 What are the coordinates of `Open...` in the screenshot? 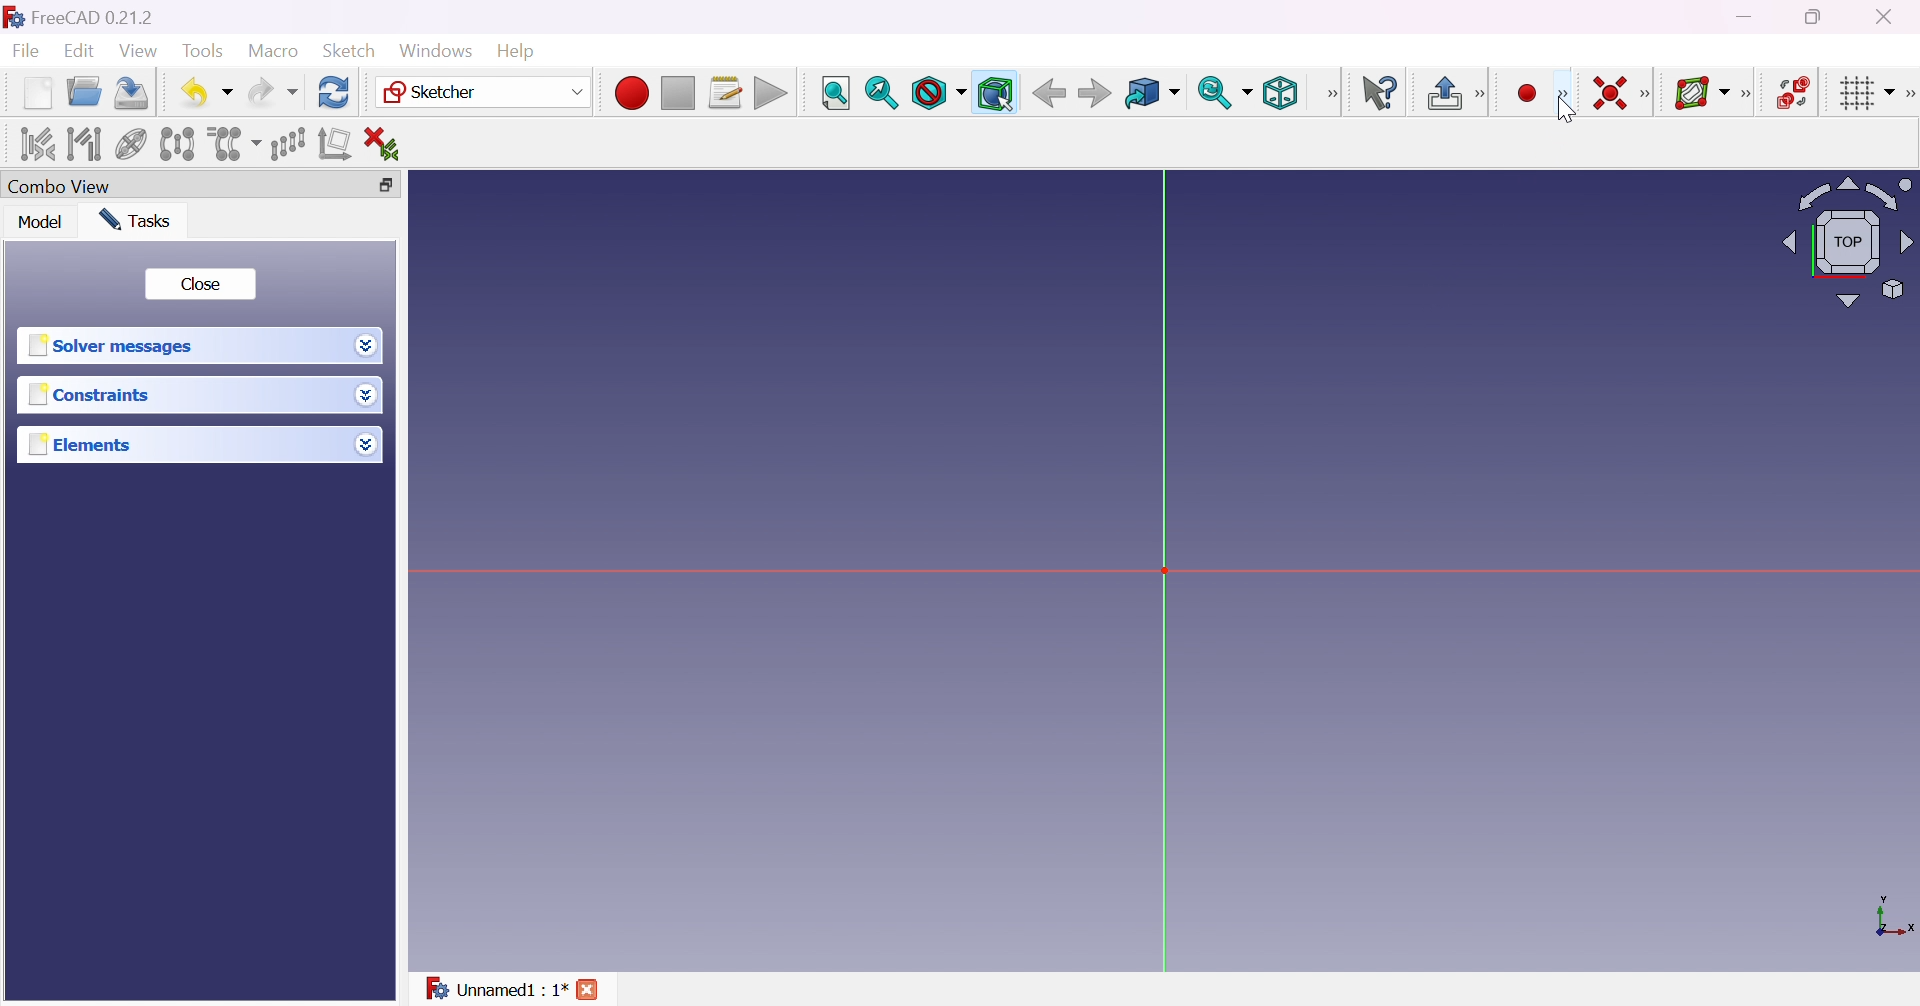 It's located at (83, 93).